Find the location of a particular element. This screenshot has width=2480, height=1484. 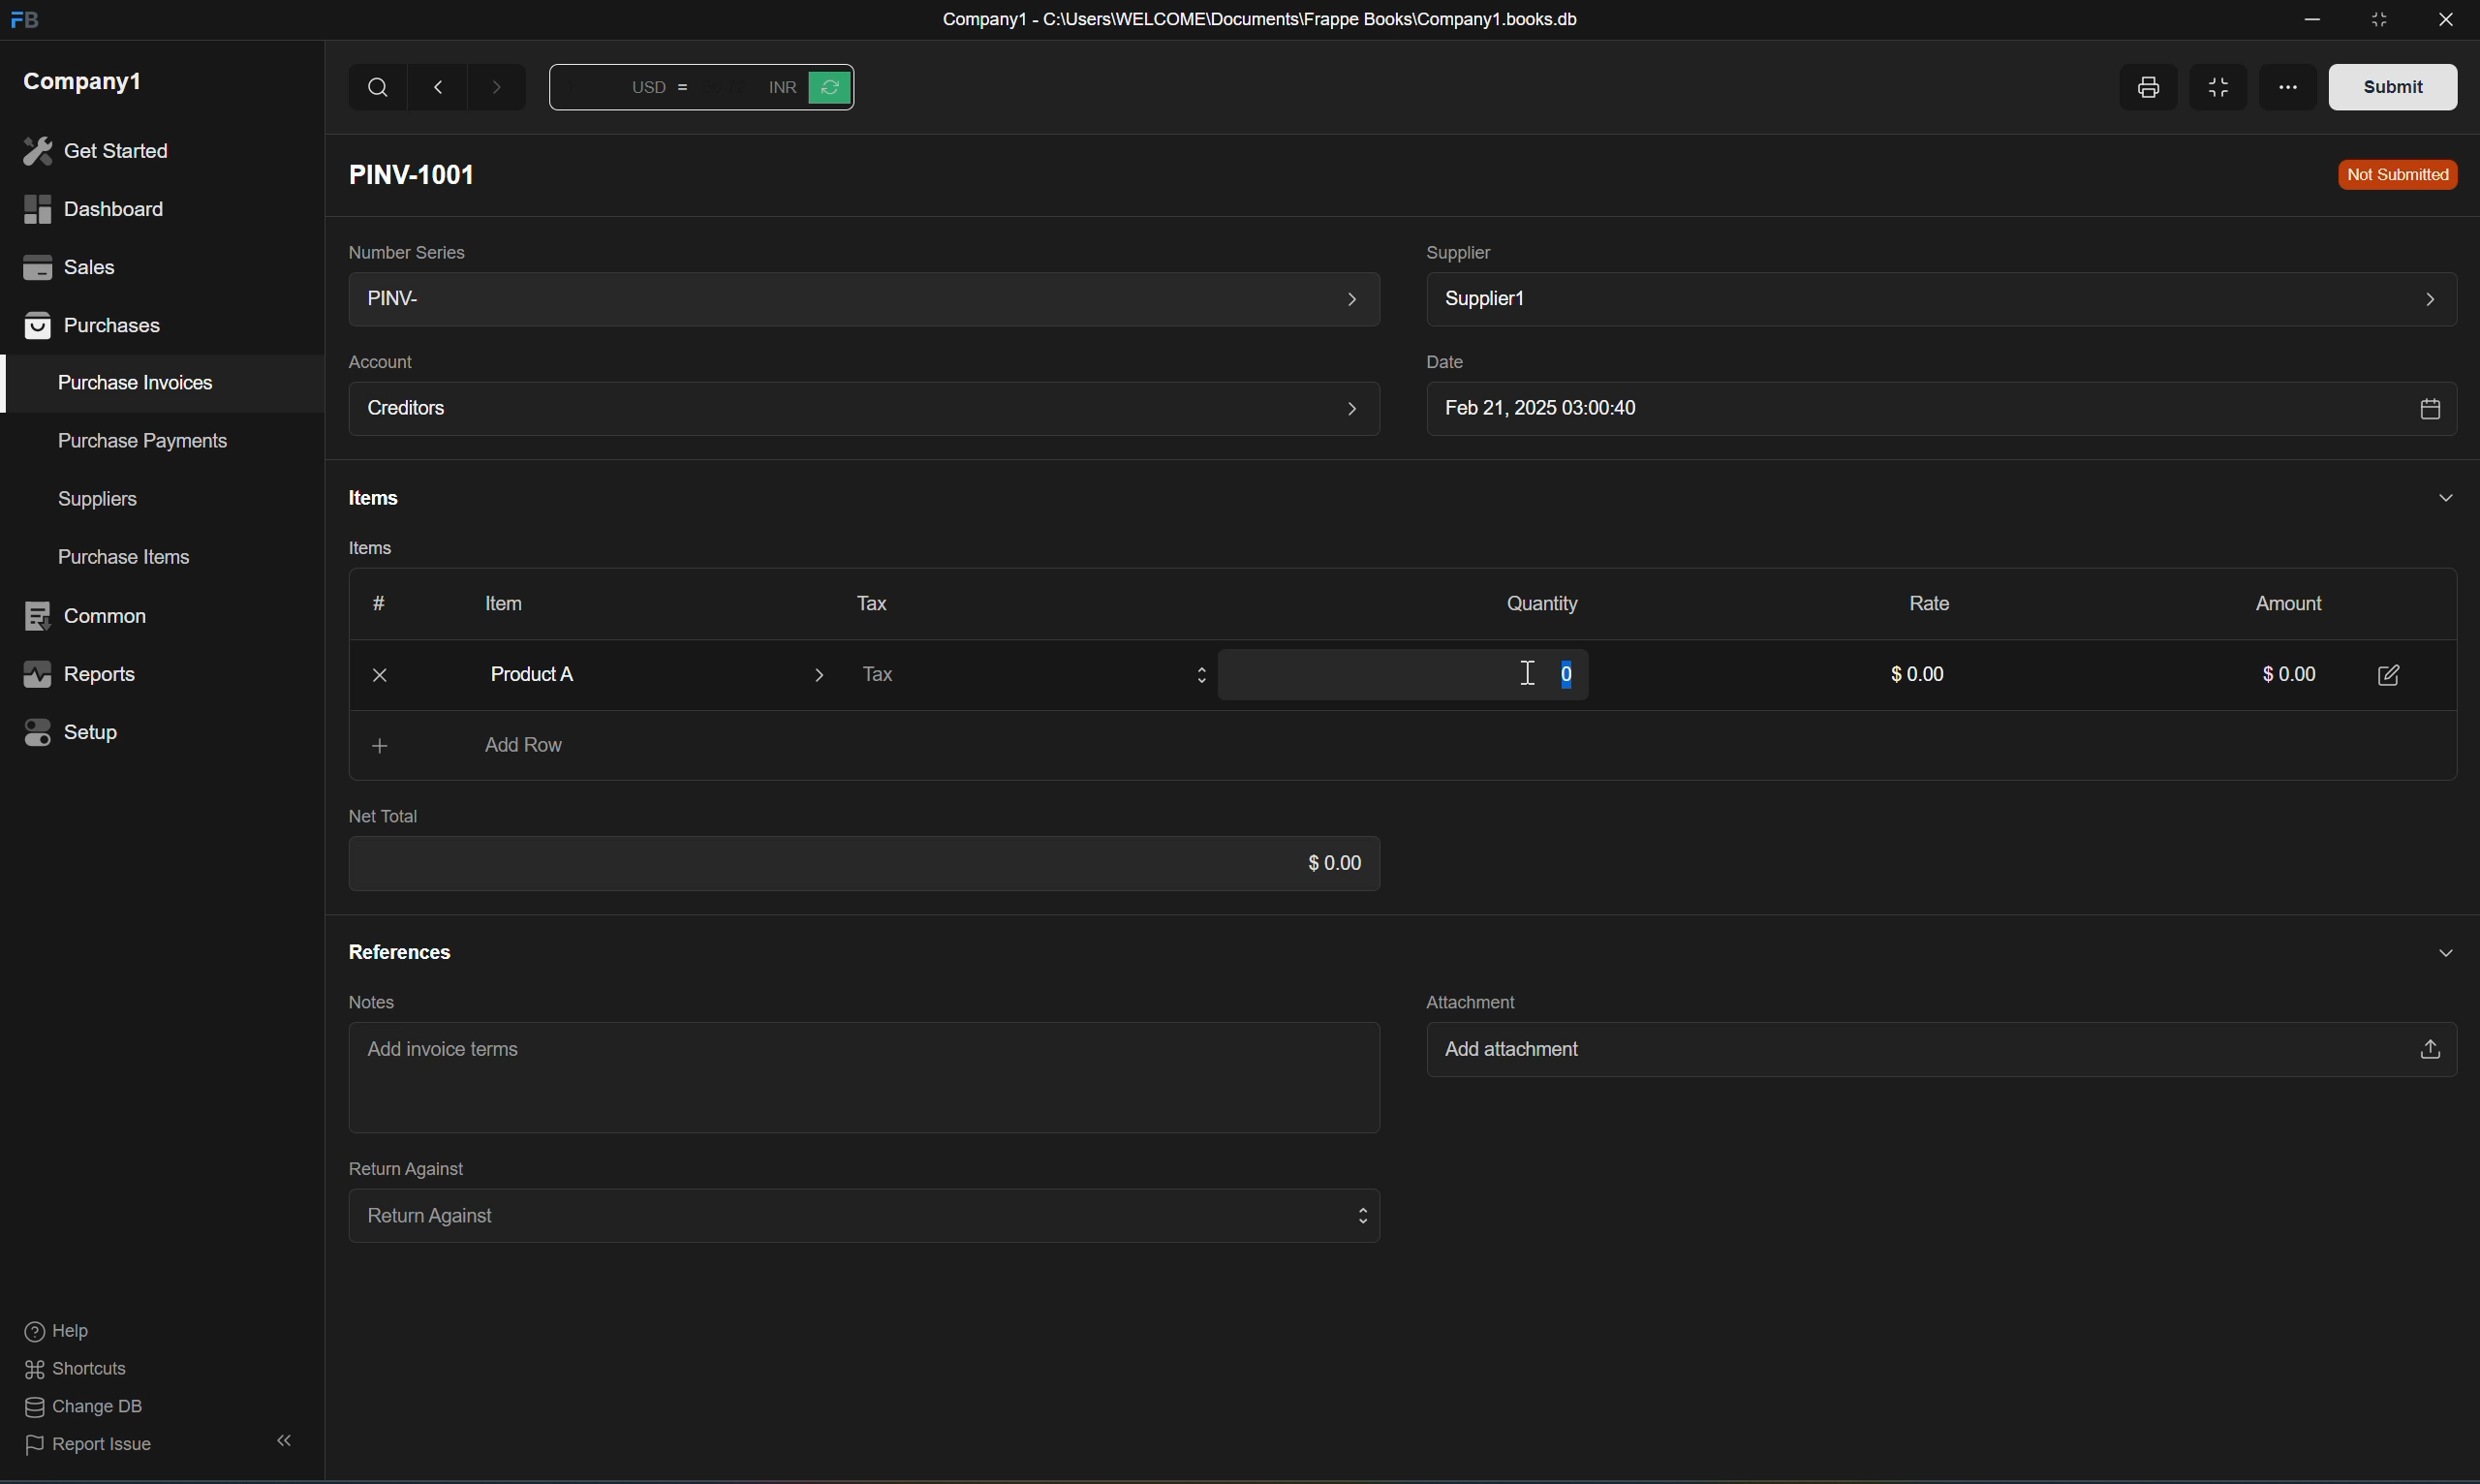

$0.00 is located at coordinates (1323, 863).